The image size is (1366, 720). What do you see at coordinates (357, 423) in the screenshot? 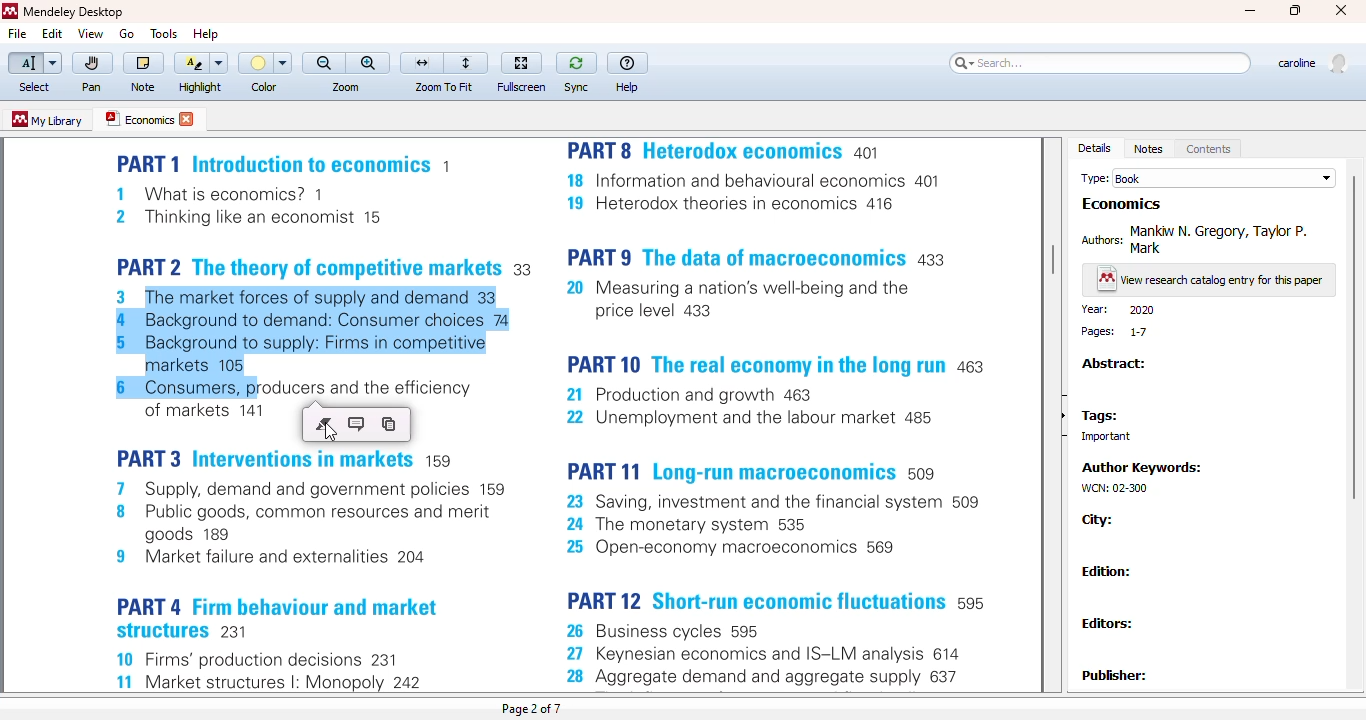
I see `highlight this text and add a note` at bounding box center [357, 423].